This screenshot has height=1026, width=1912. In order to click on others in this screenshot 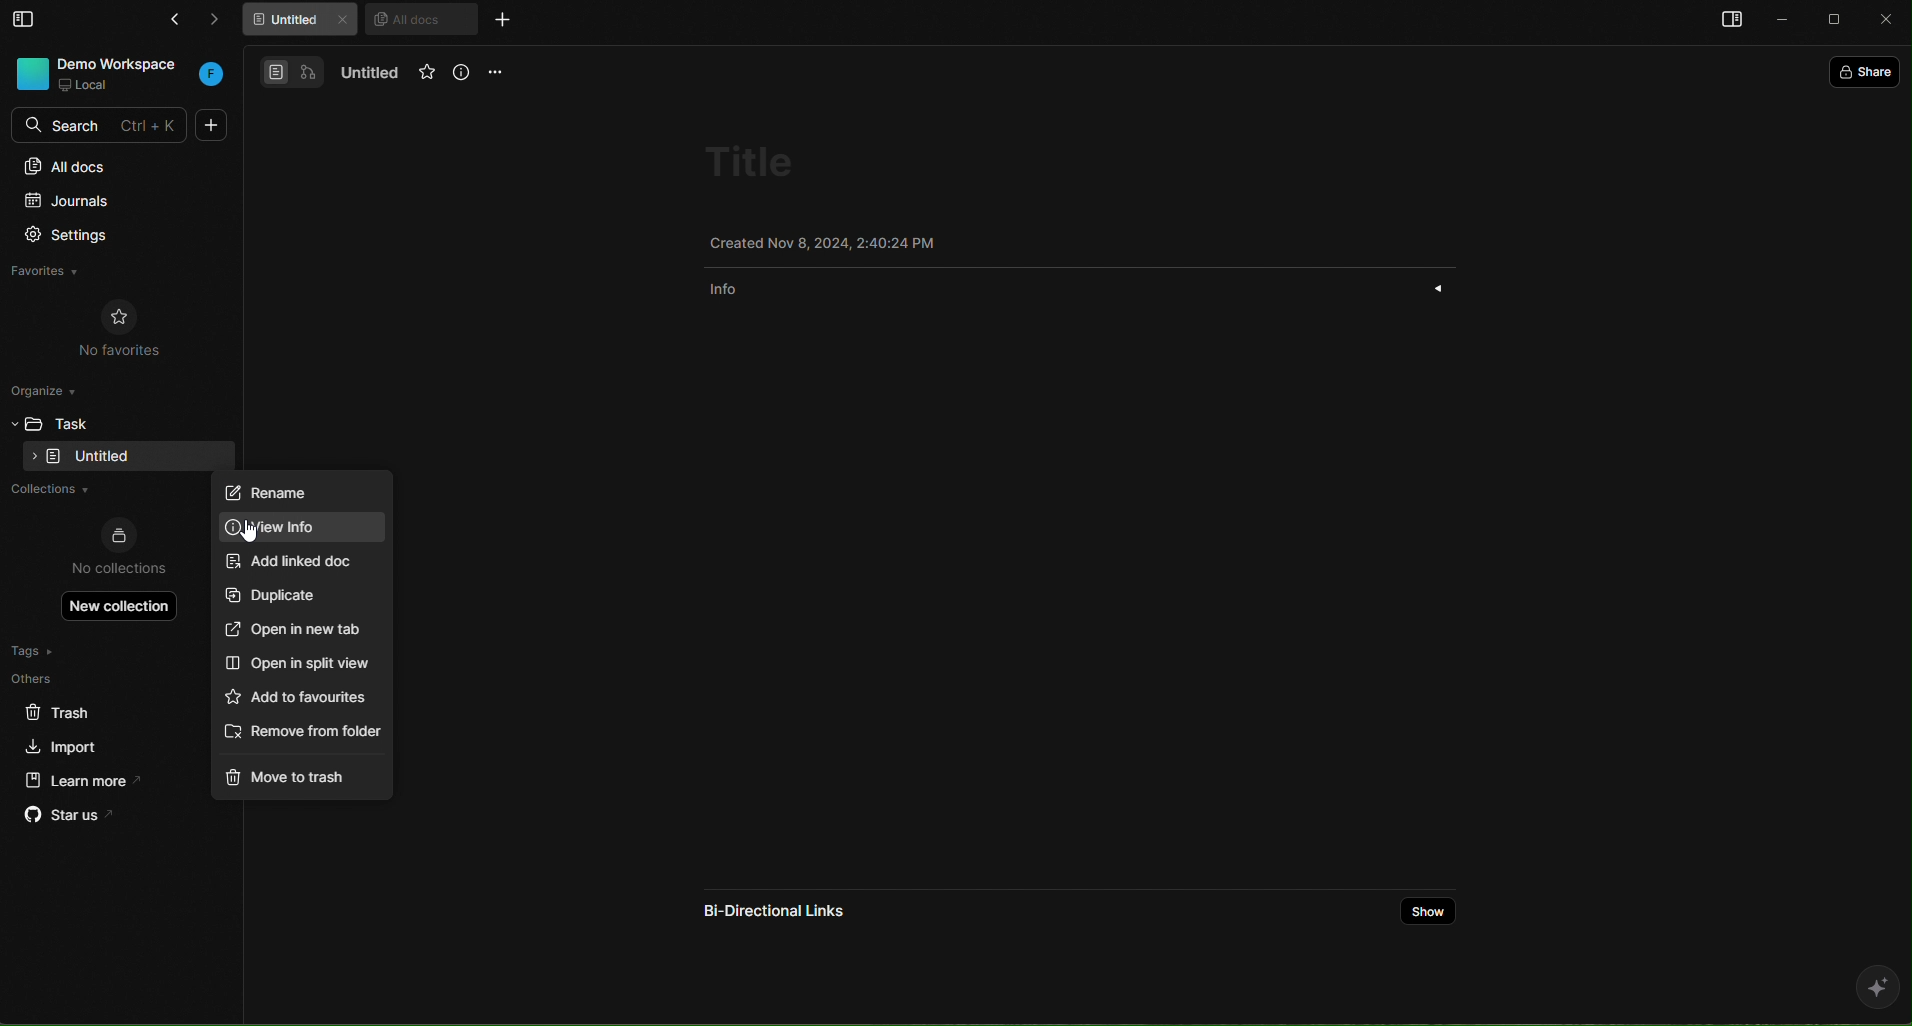, I will do `click(75, 678)`.